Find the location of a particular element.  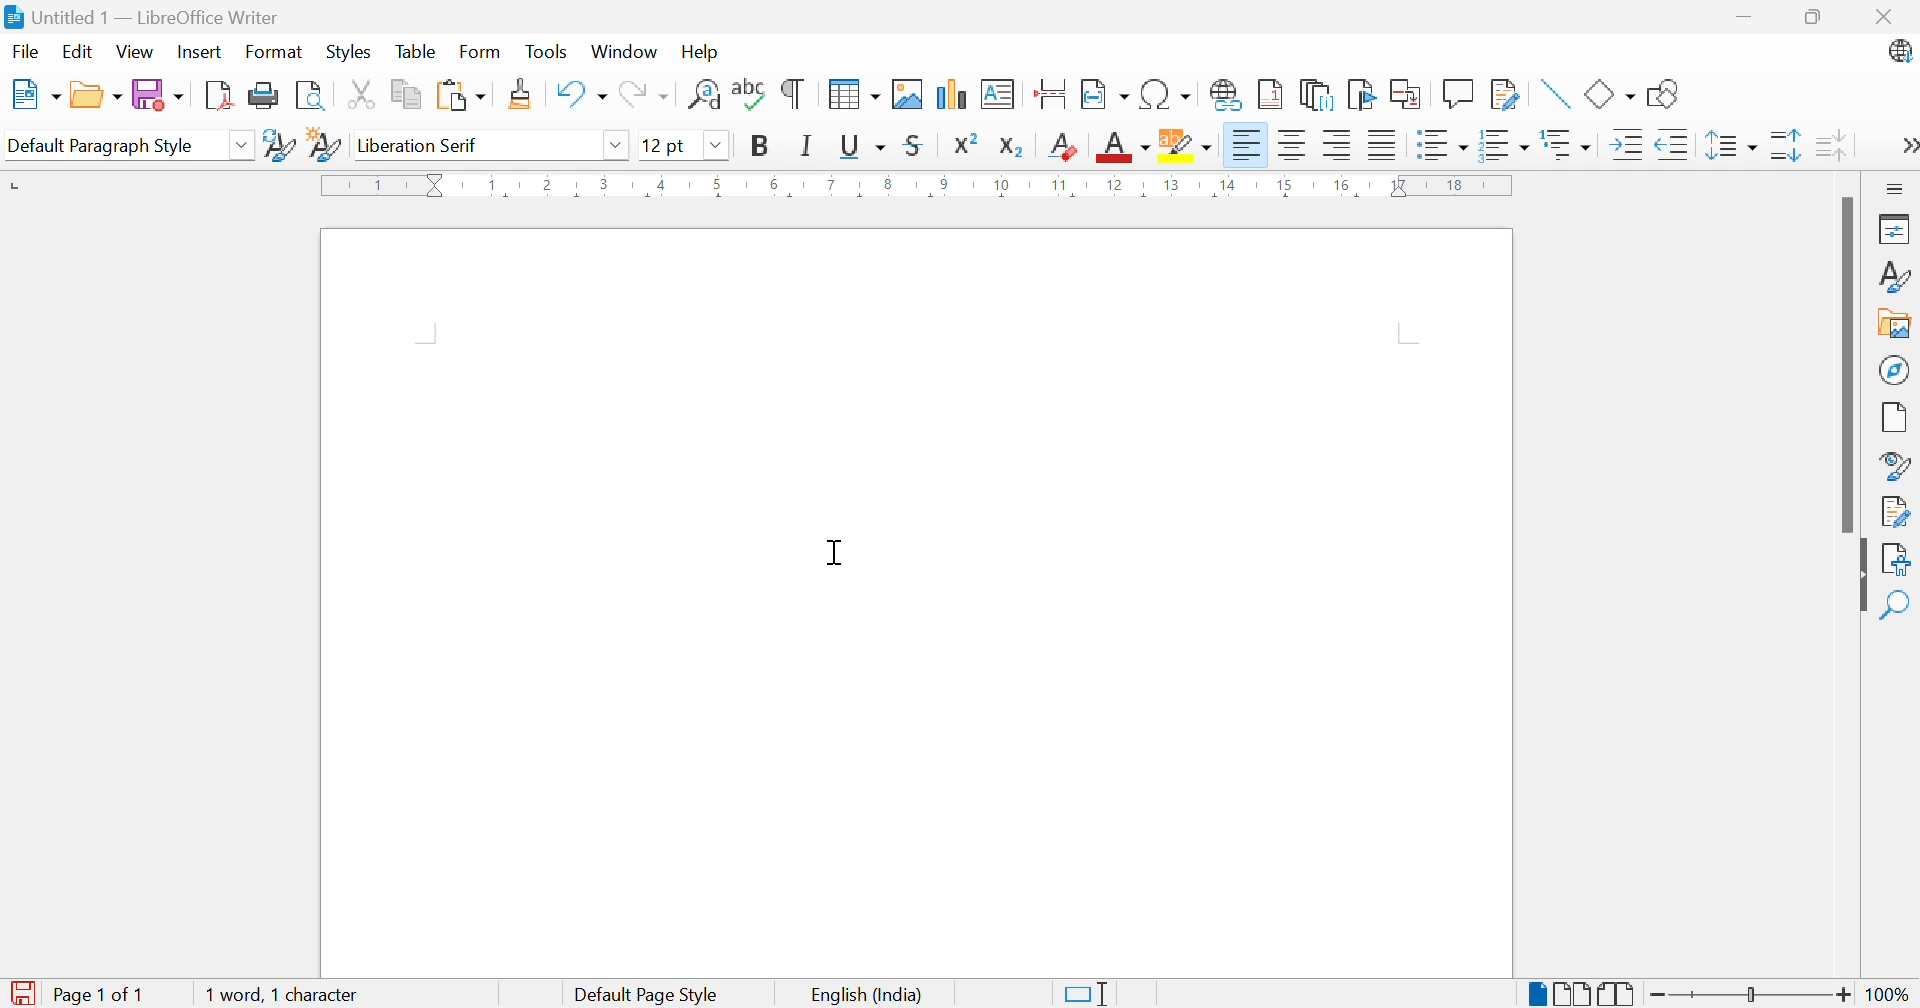

Restore down is located at coordinates (1818, 21).